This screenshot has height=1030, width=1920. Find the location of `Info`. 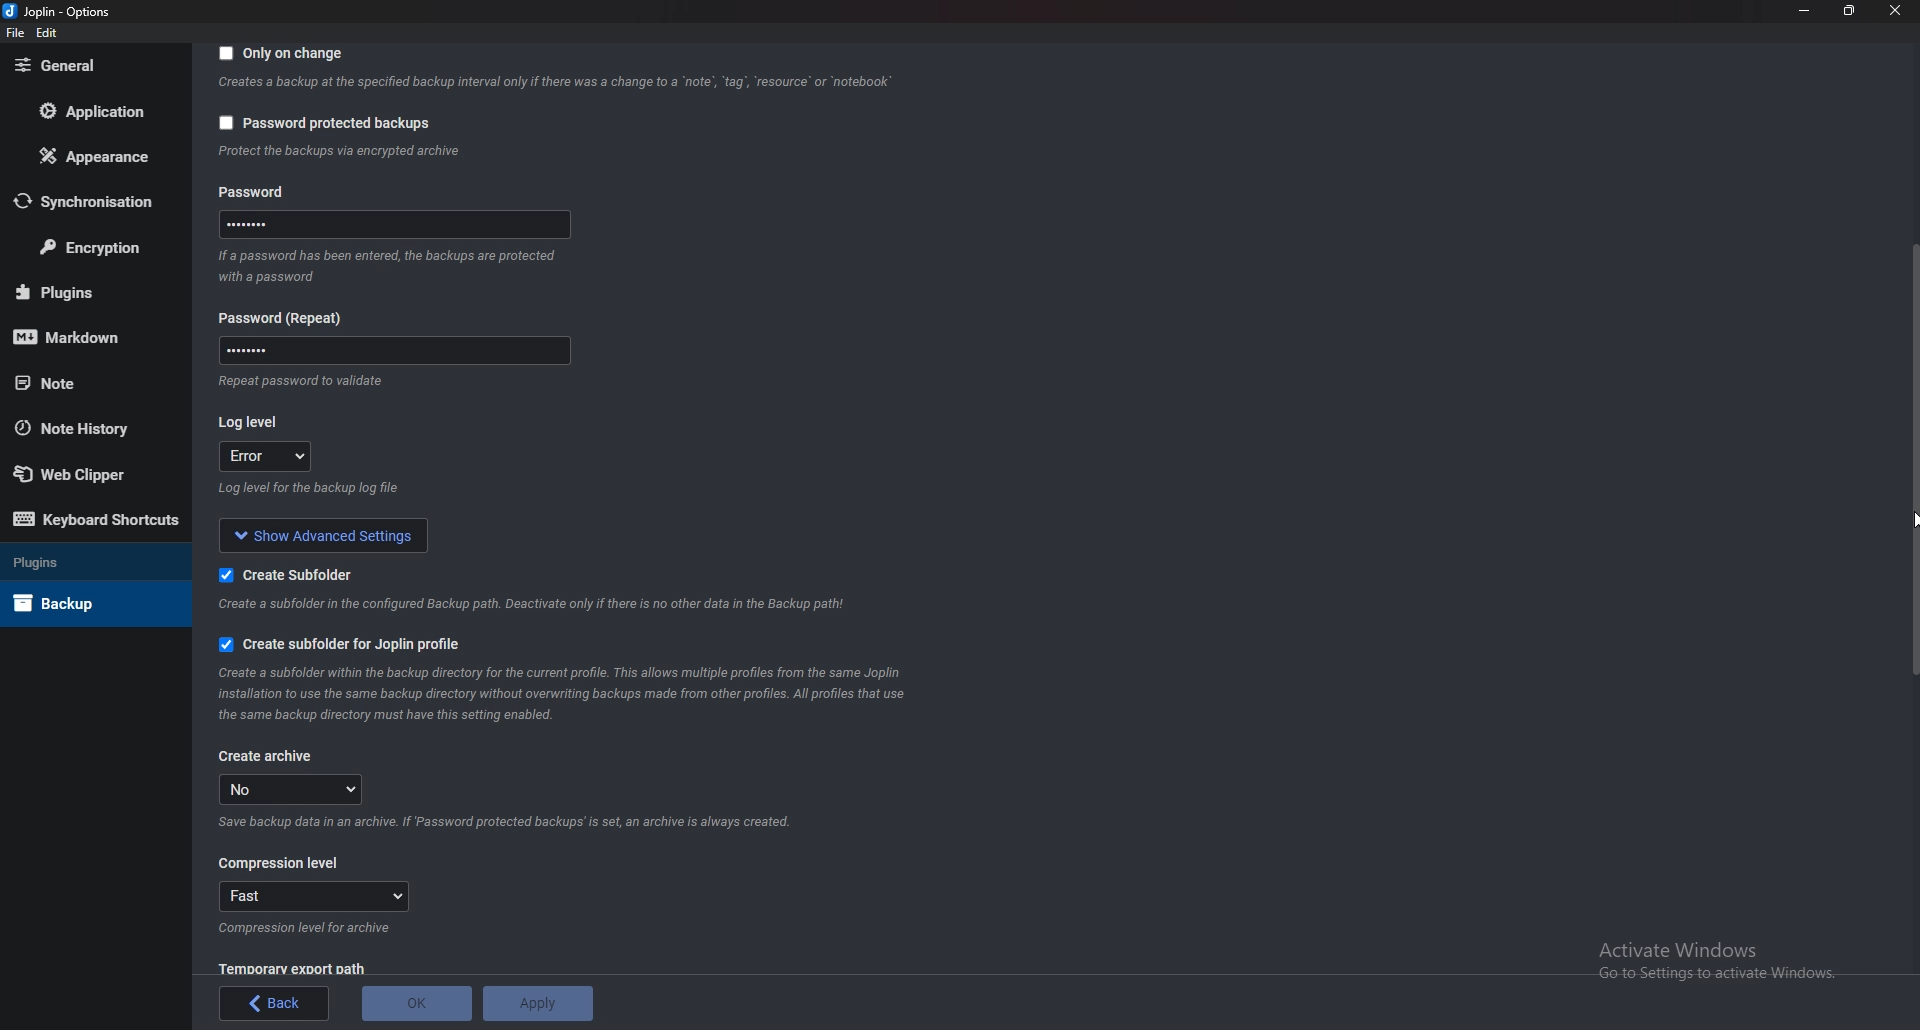

Info is located at coordinates (307, 929).